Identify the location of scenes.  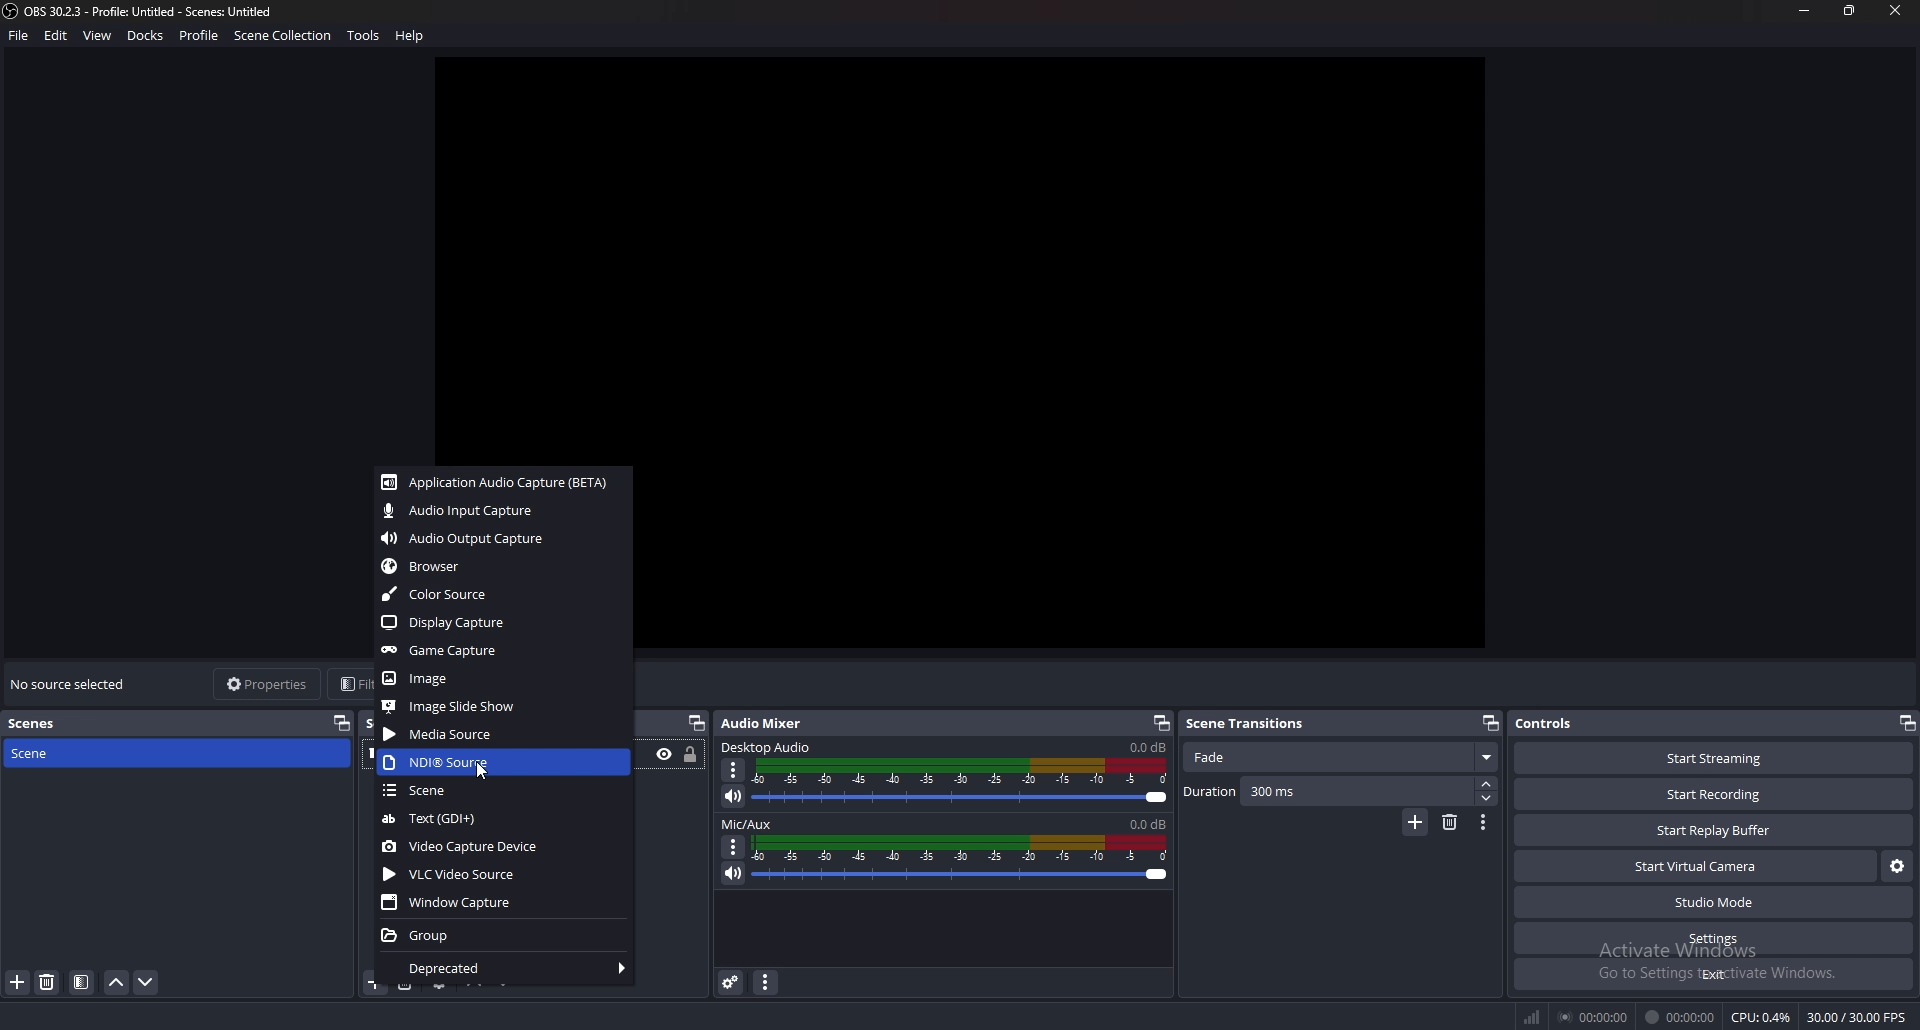
(51, 723).